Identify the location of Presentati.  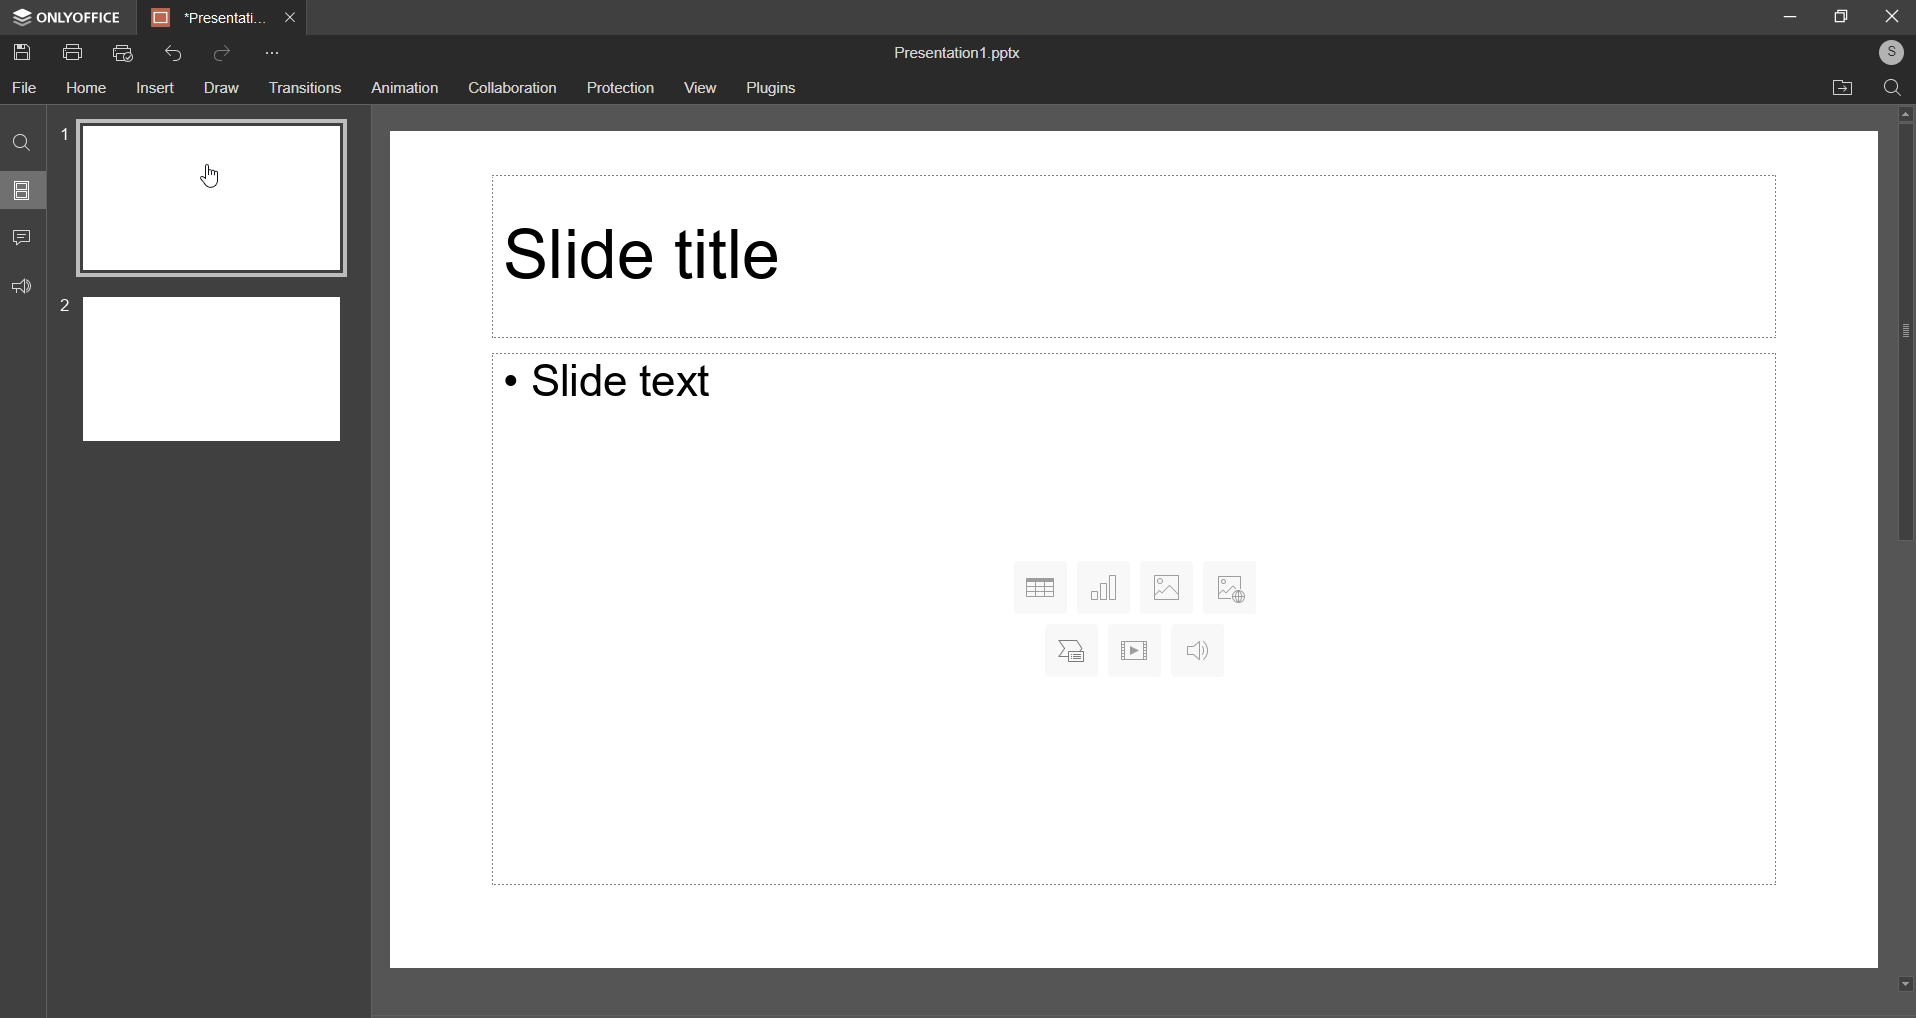
(209, 17).